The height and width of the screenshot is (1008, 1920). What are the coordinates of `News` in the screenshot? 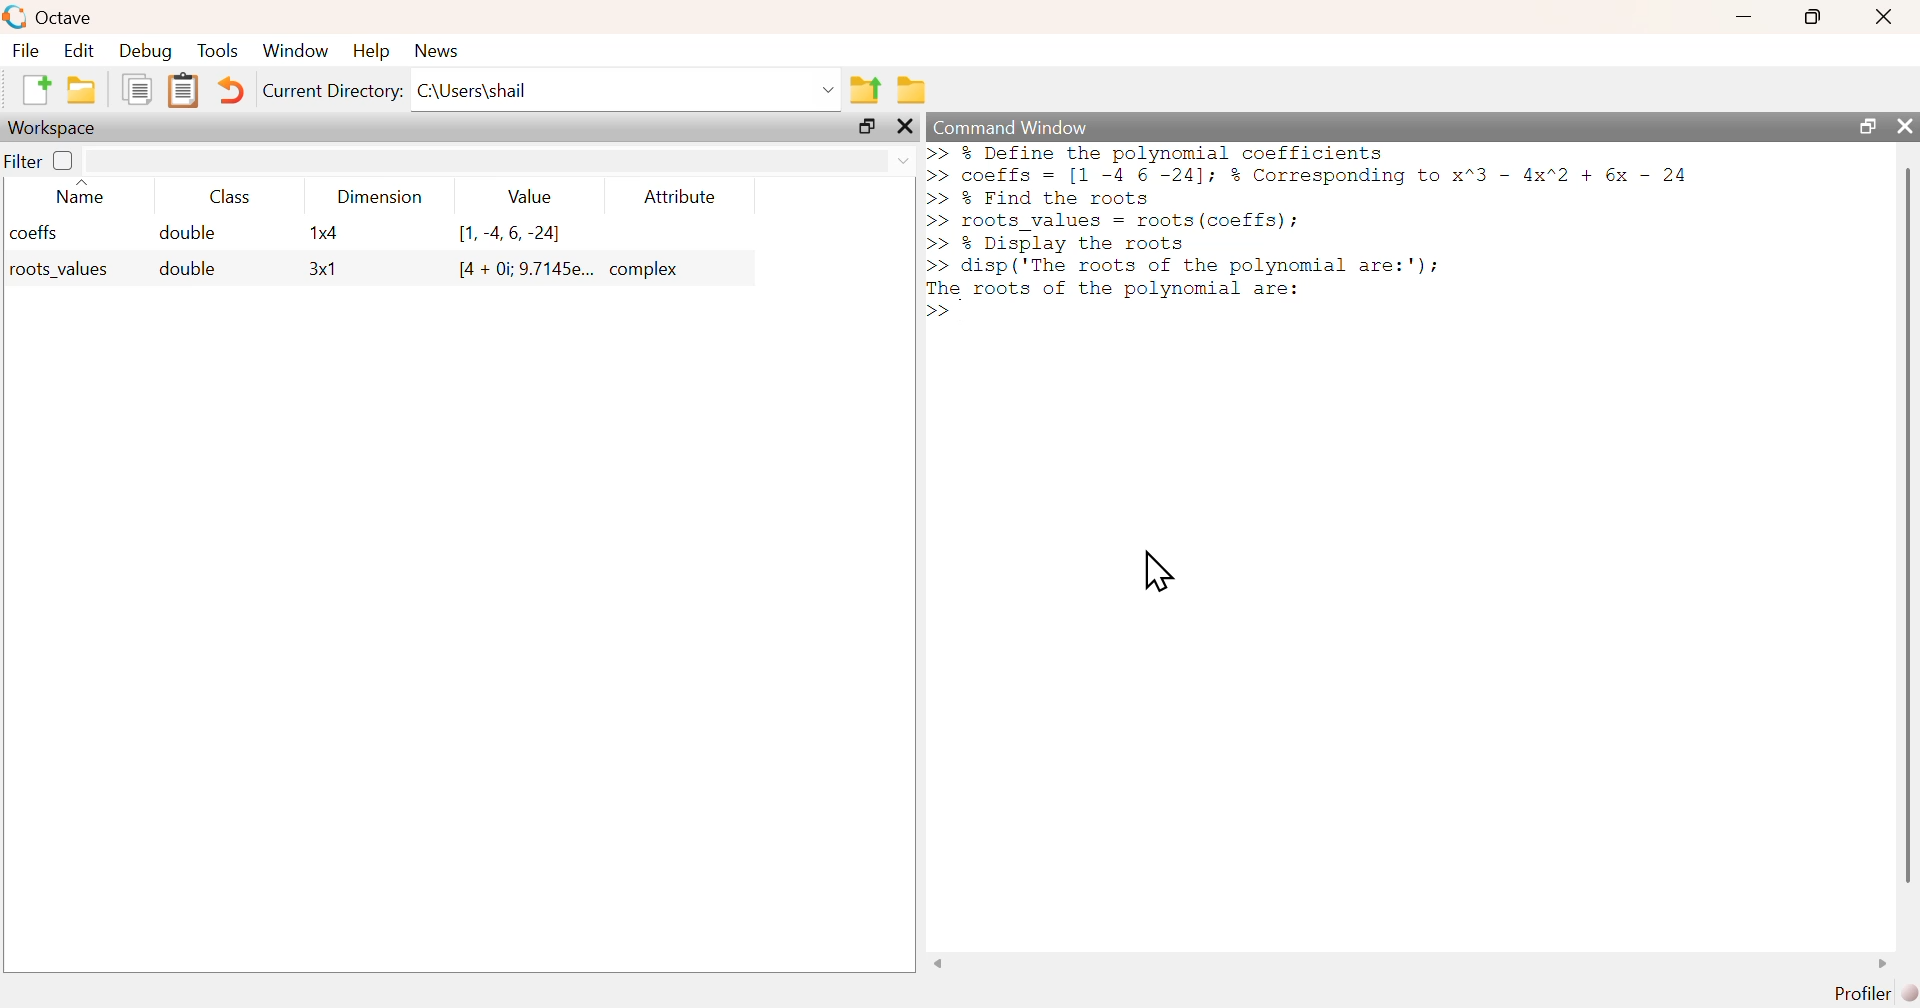 It's located at (436, 50).